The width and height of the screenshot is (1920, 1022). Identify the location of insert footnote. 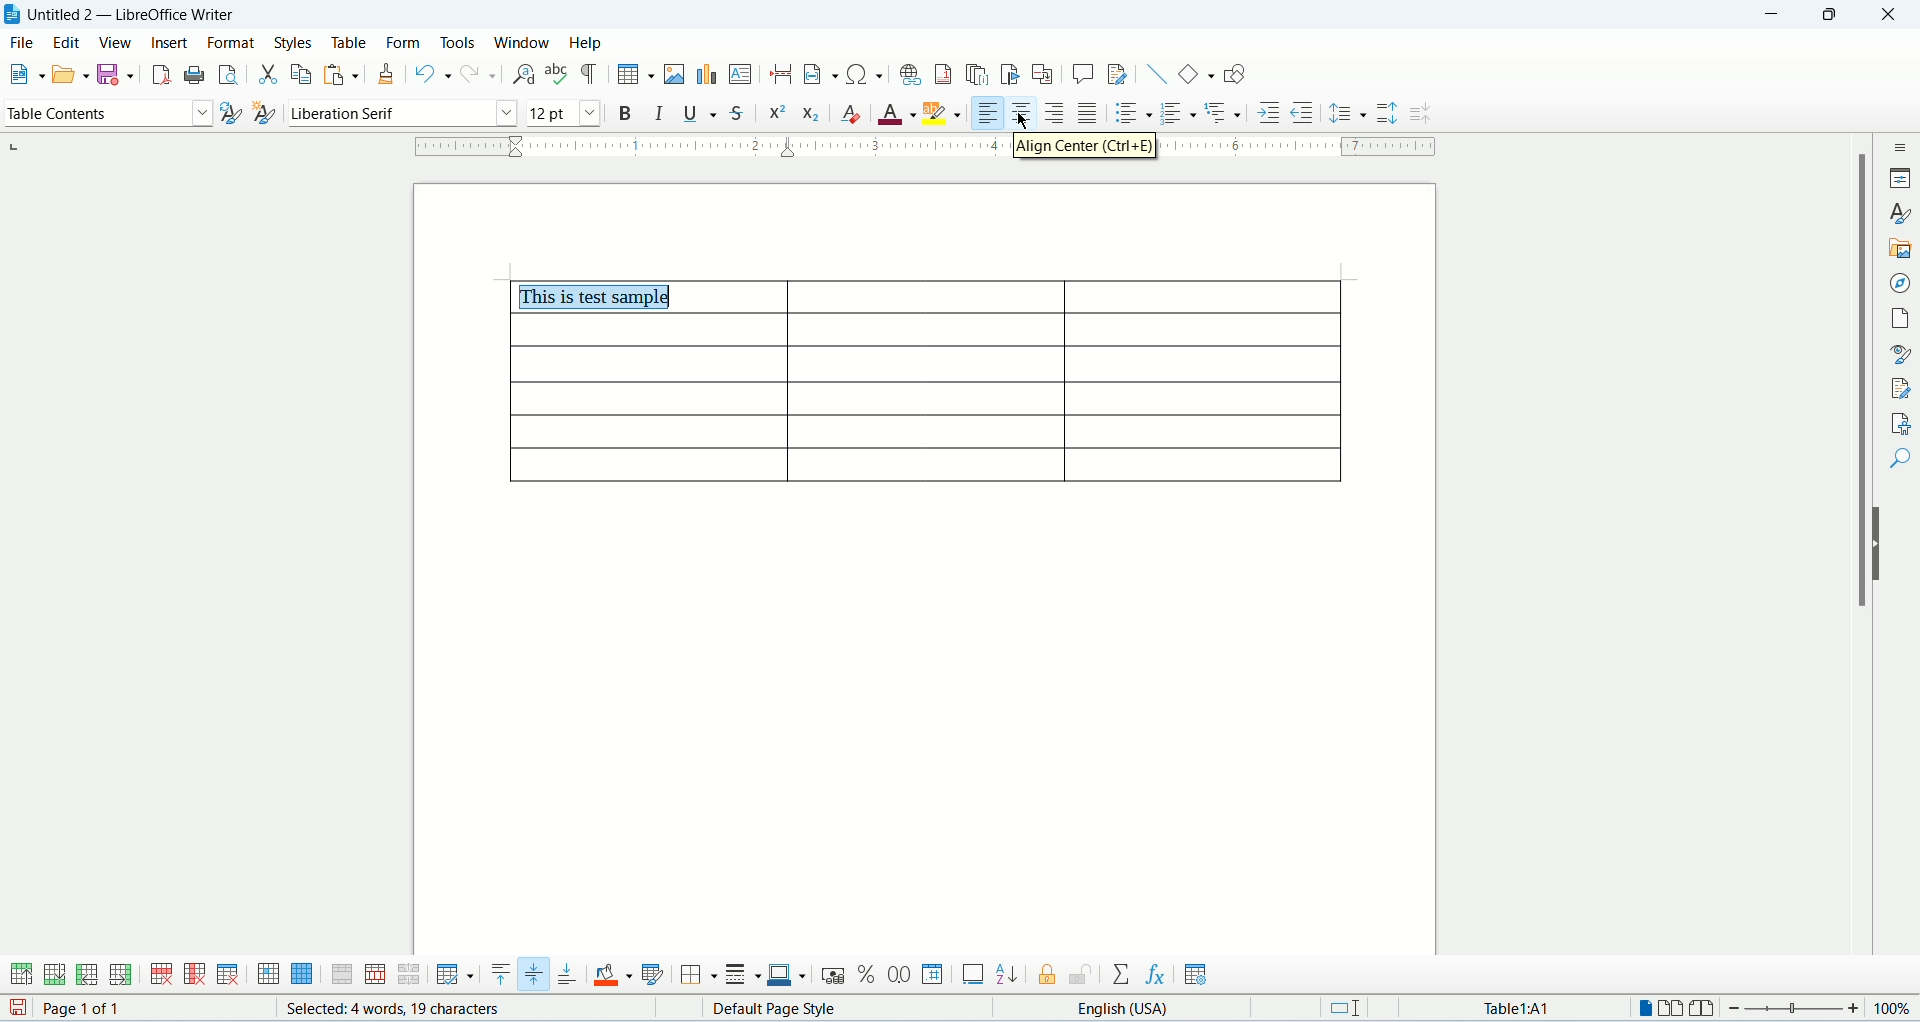
(943, 73).